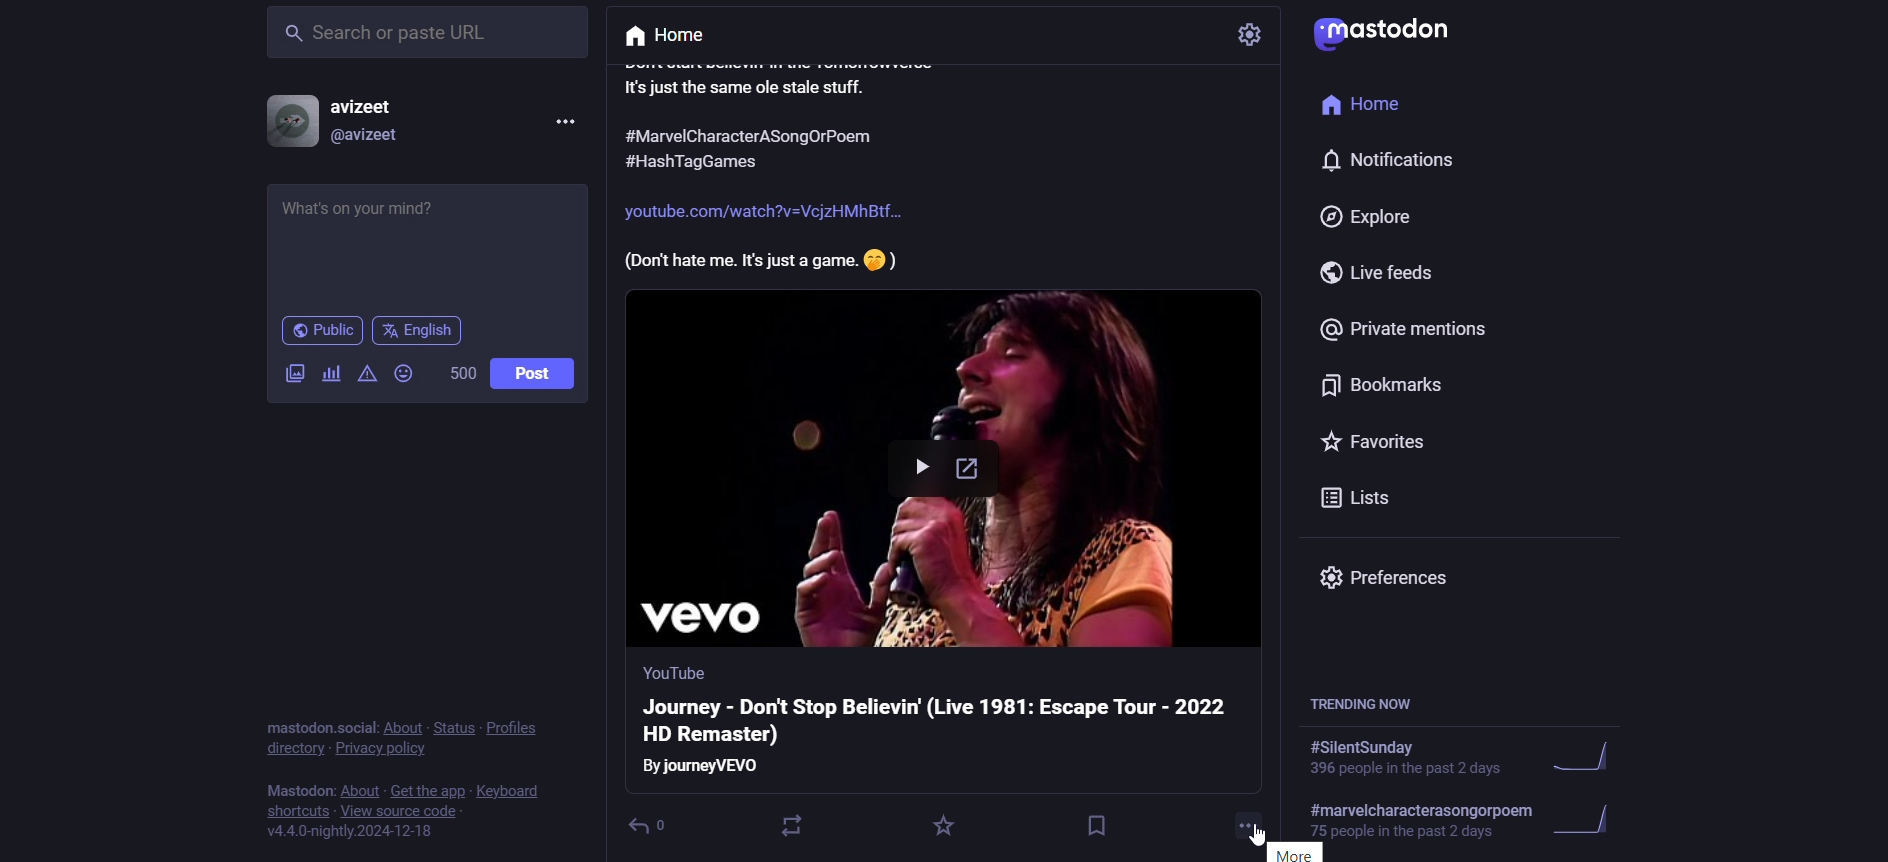 The height and width of the screenshot is (862, 1888). Describe the element at coordinates (425, 243) in the screenshot. I see `whats on your mind` at that location.